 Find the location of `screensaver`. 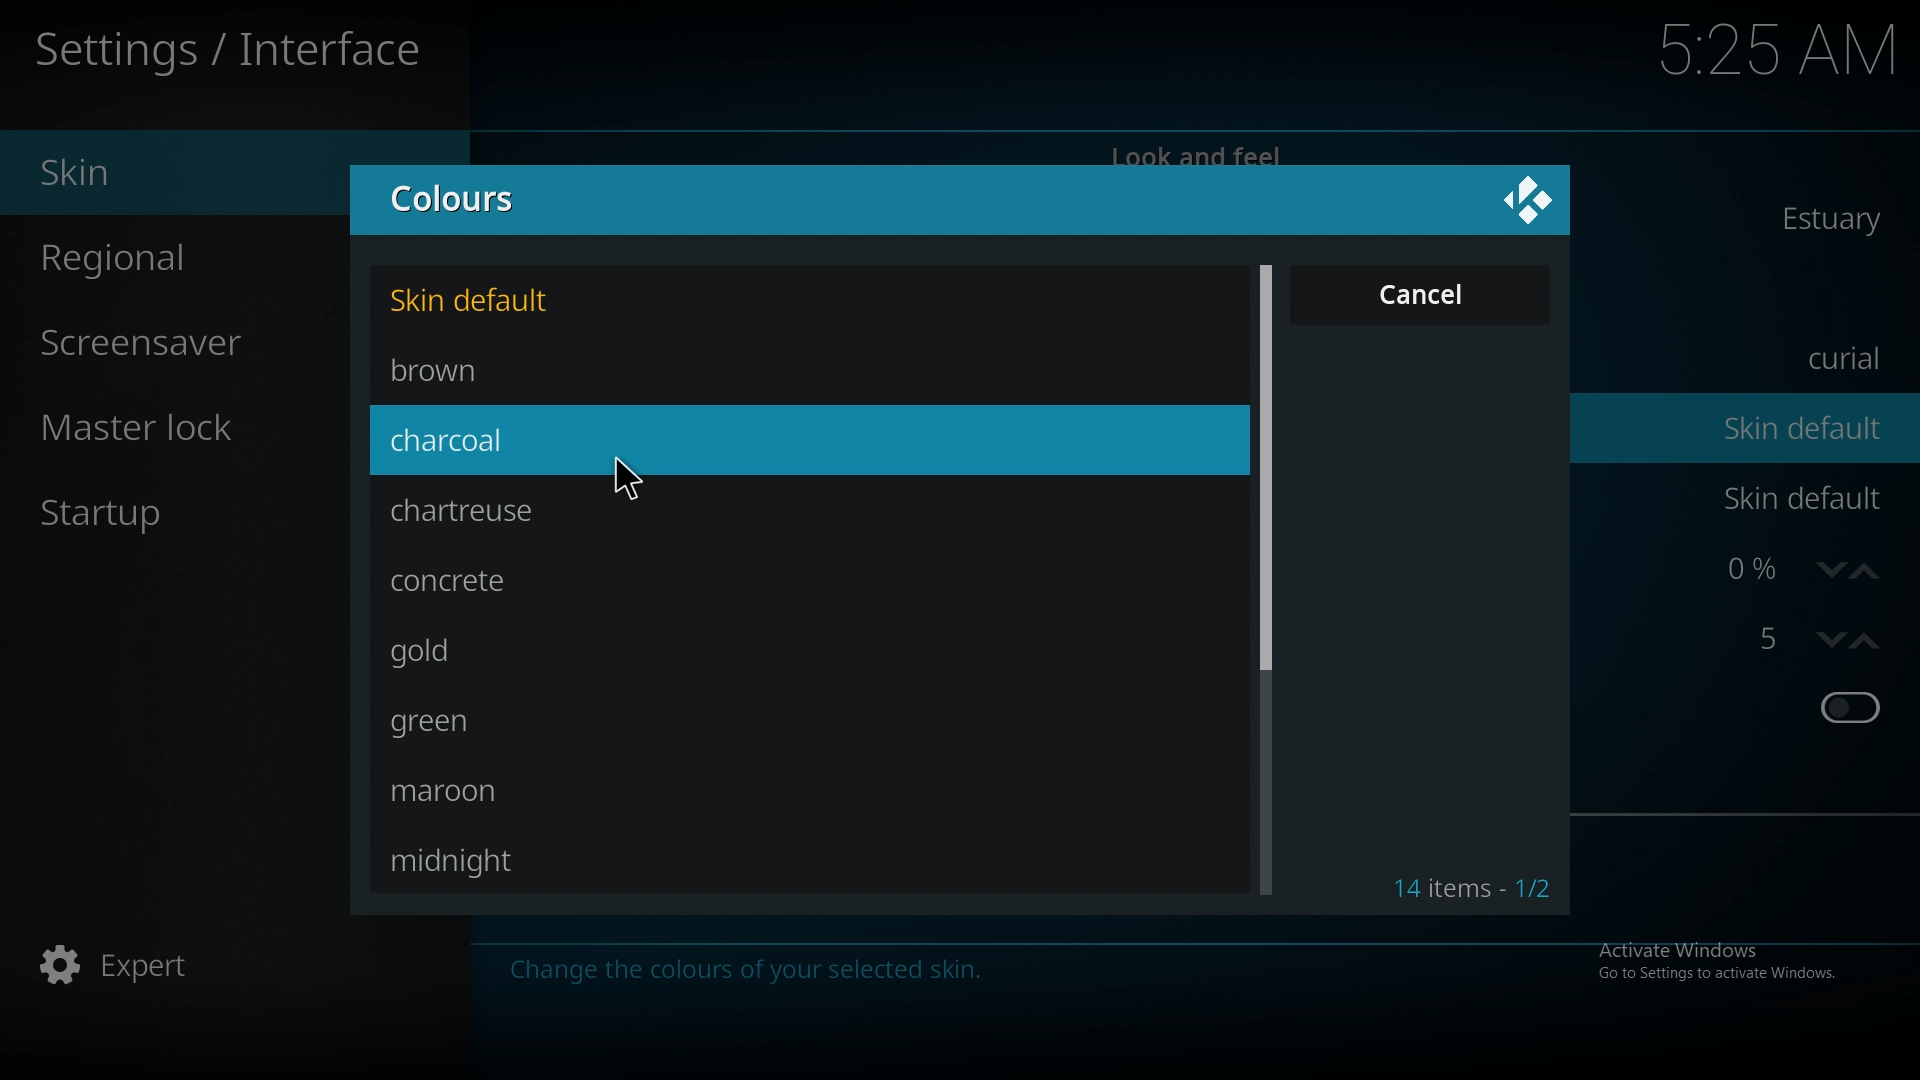

screensaver is located at coordinates (180, 345).